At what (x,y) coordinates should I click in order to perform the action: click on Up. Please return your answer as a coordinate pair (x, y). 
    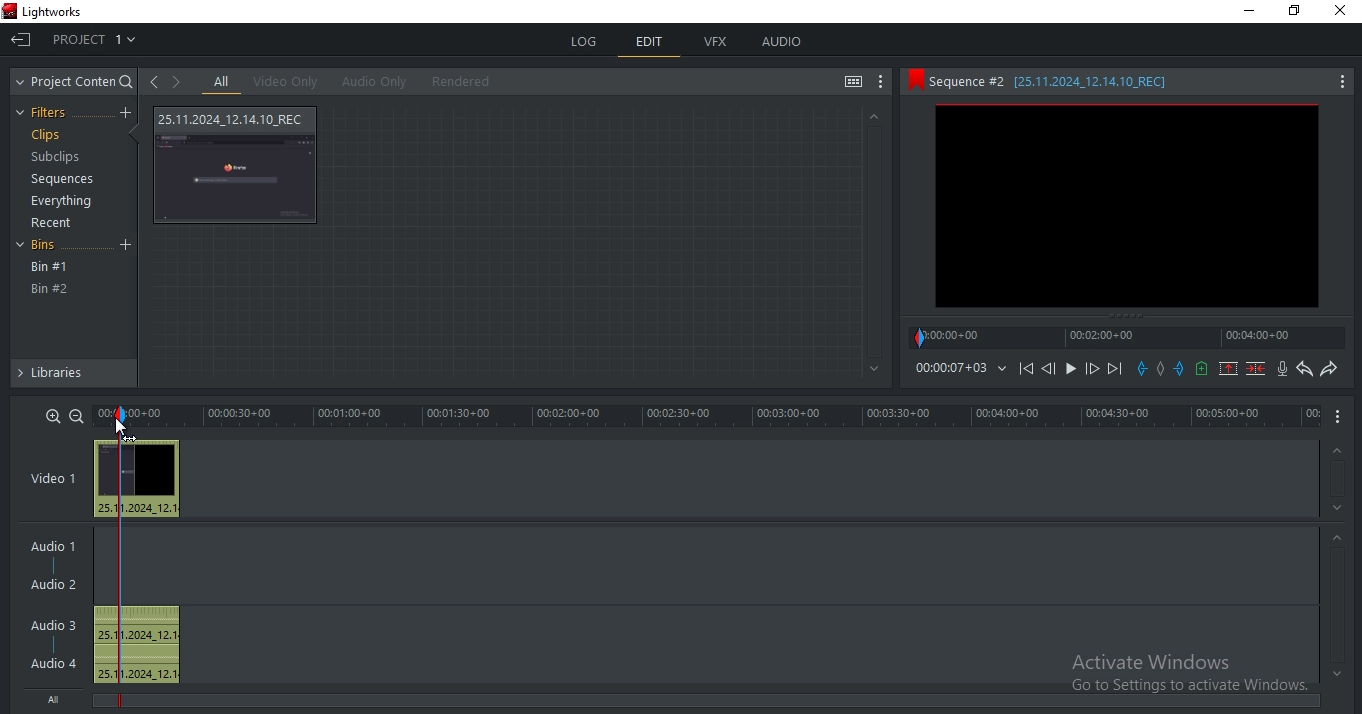
    Looking at the image, I should click on (1339, 448).